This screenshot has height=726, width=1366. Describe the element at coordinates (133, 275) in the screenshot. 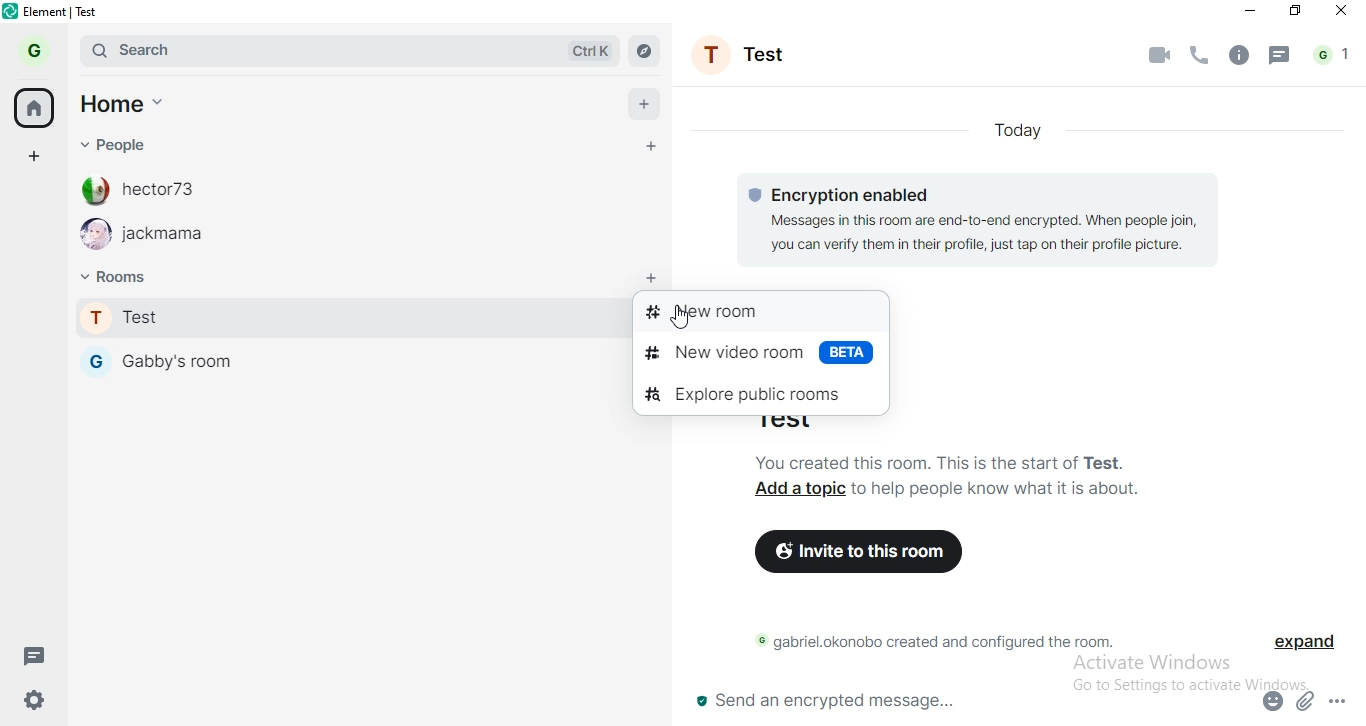

I see `rooms` at that location.